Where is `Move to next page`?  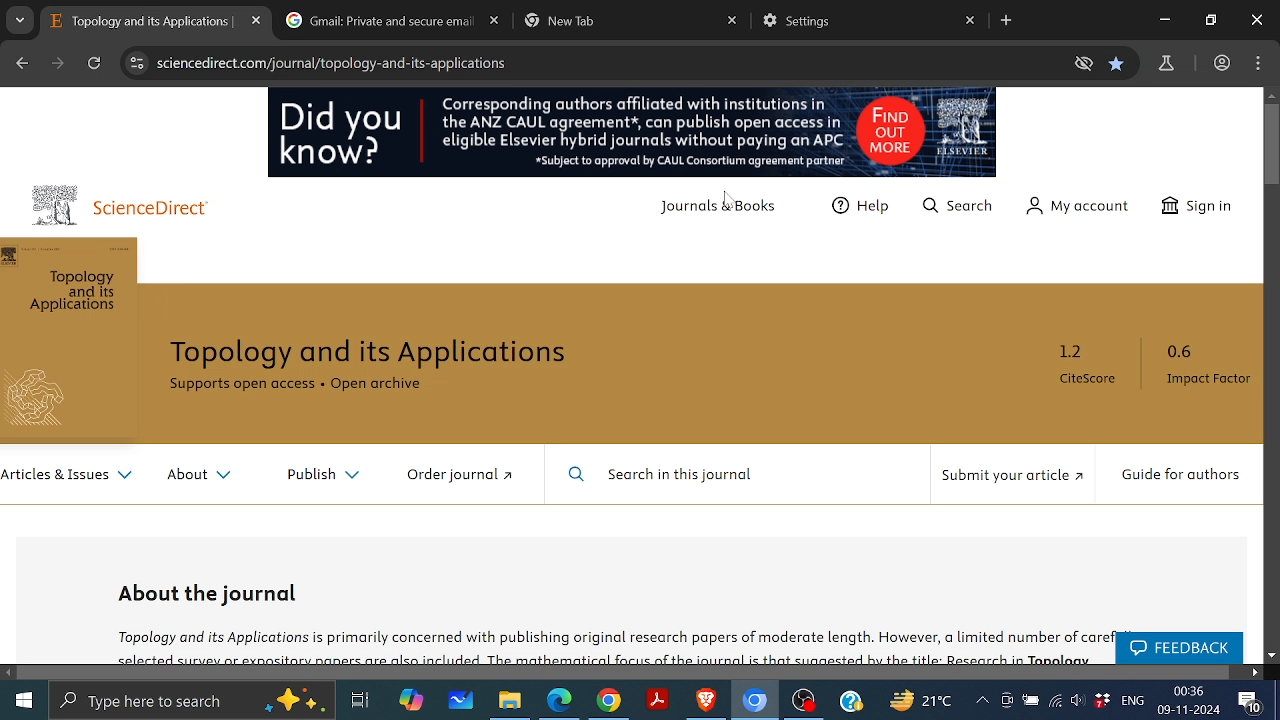 Move to next page is located at coordinates (58, 63).